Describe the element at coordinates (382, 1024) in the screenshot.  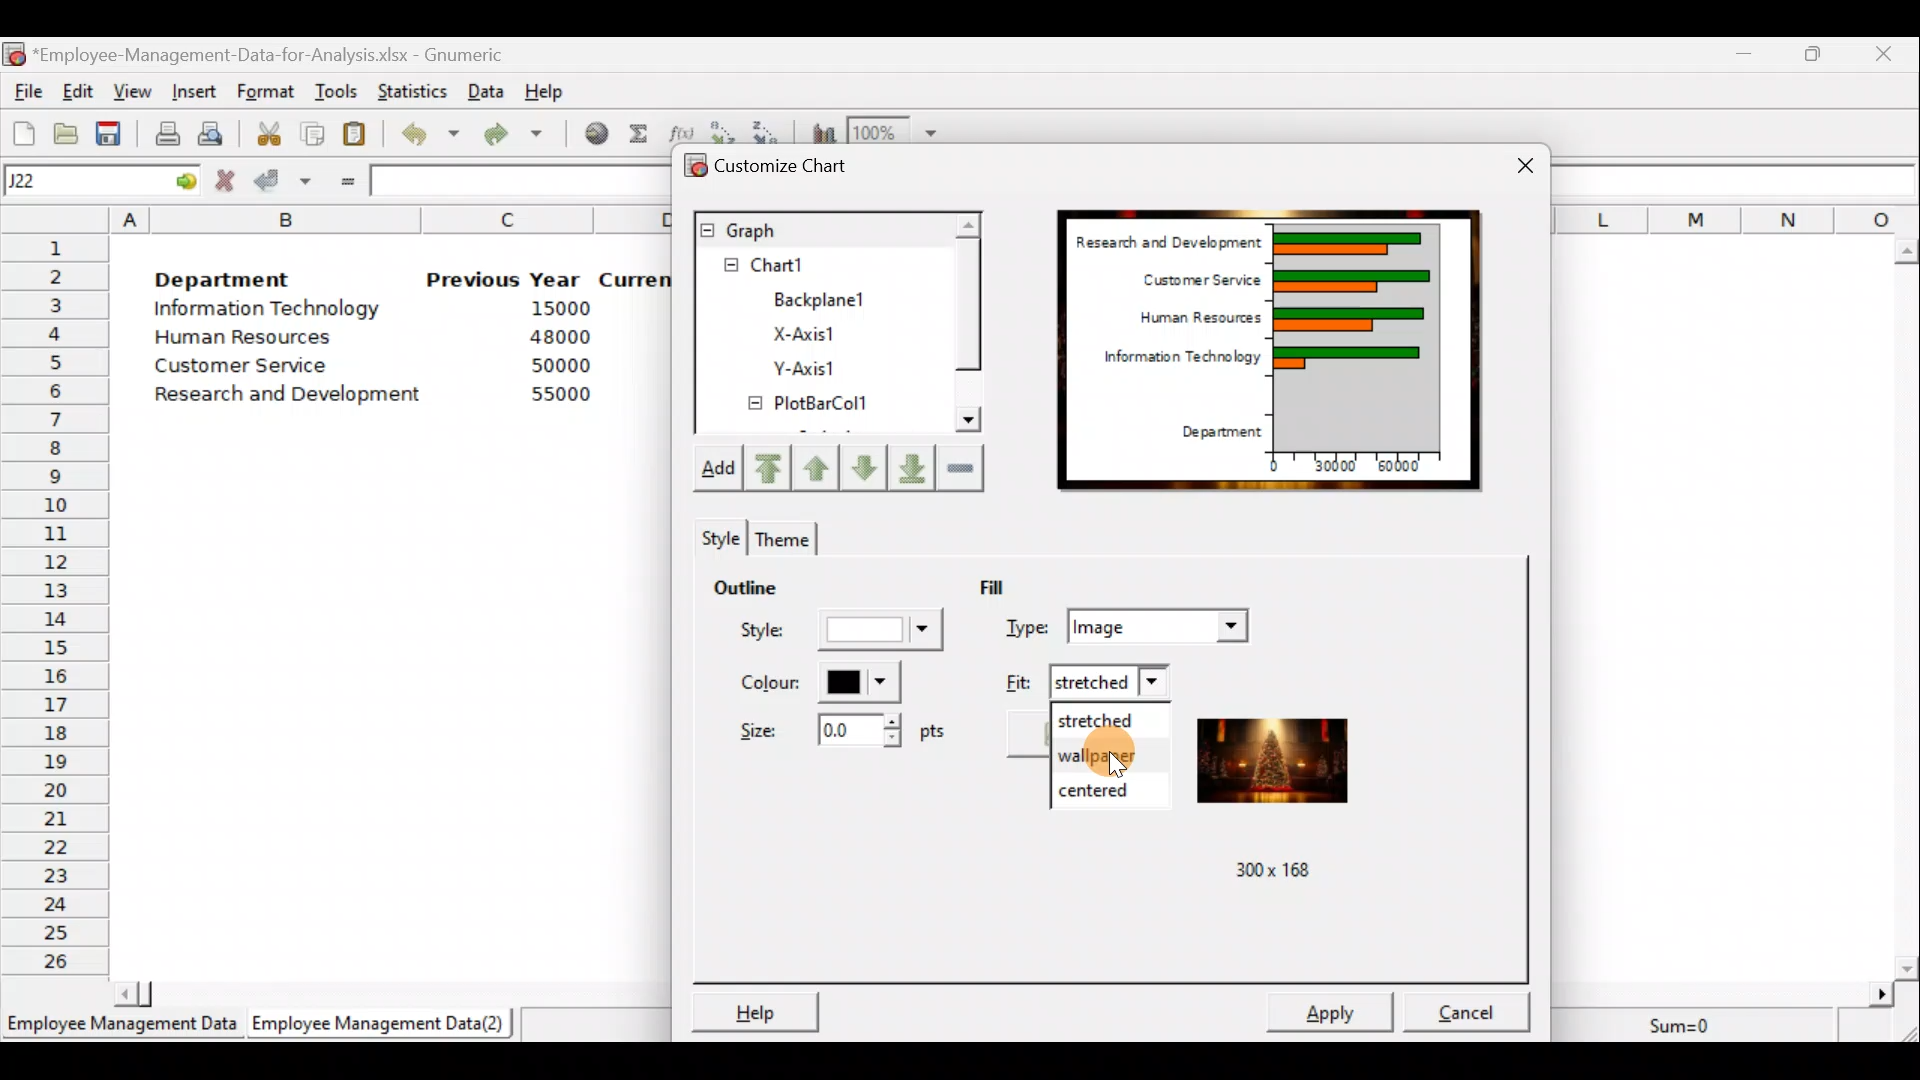
I see `Employee Management Data (2)` at that location.